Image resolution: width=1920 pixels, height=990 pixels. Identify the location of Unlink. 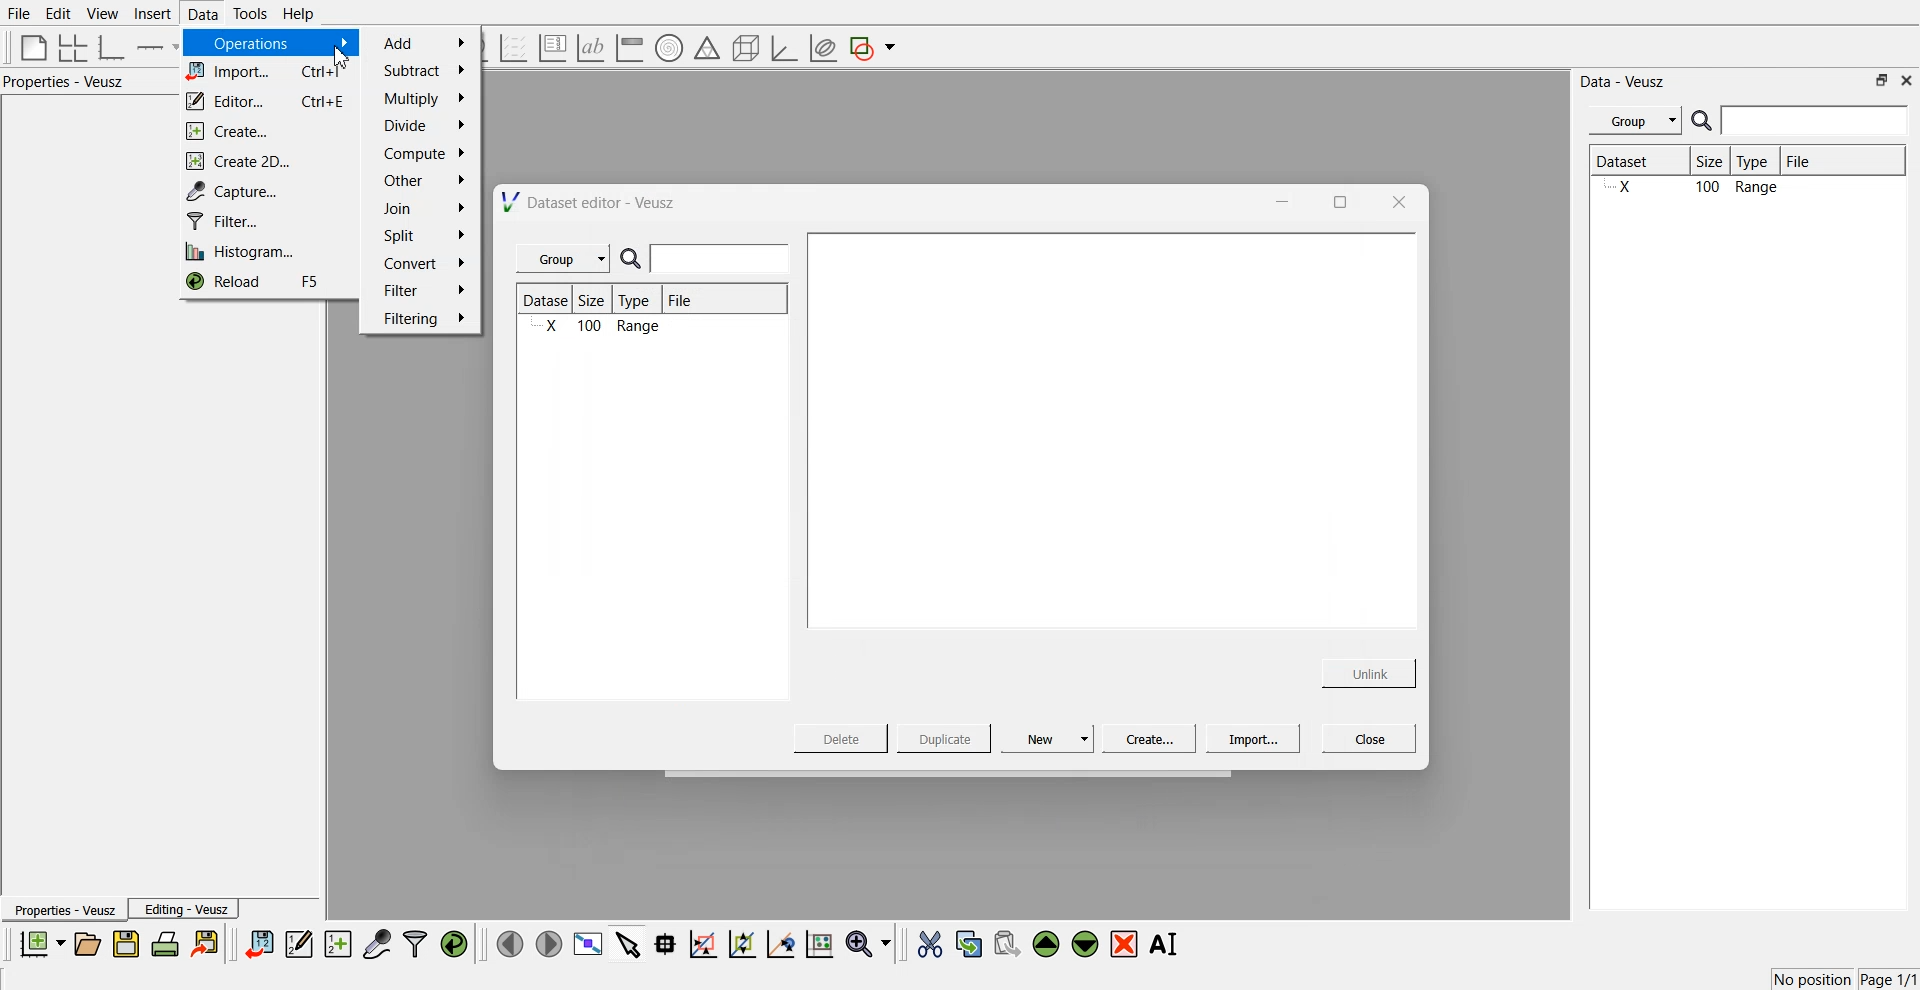
(1370, 671).